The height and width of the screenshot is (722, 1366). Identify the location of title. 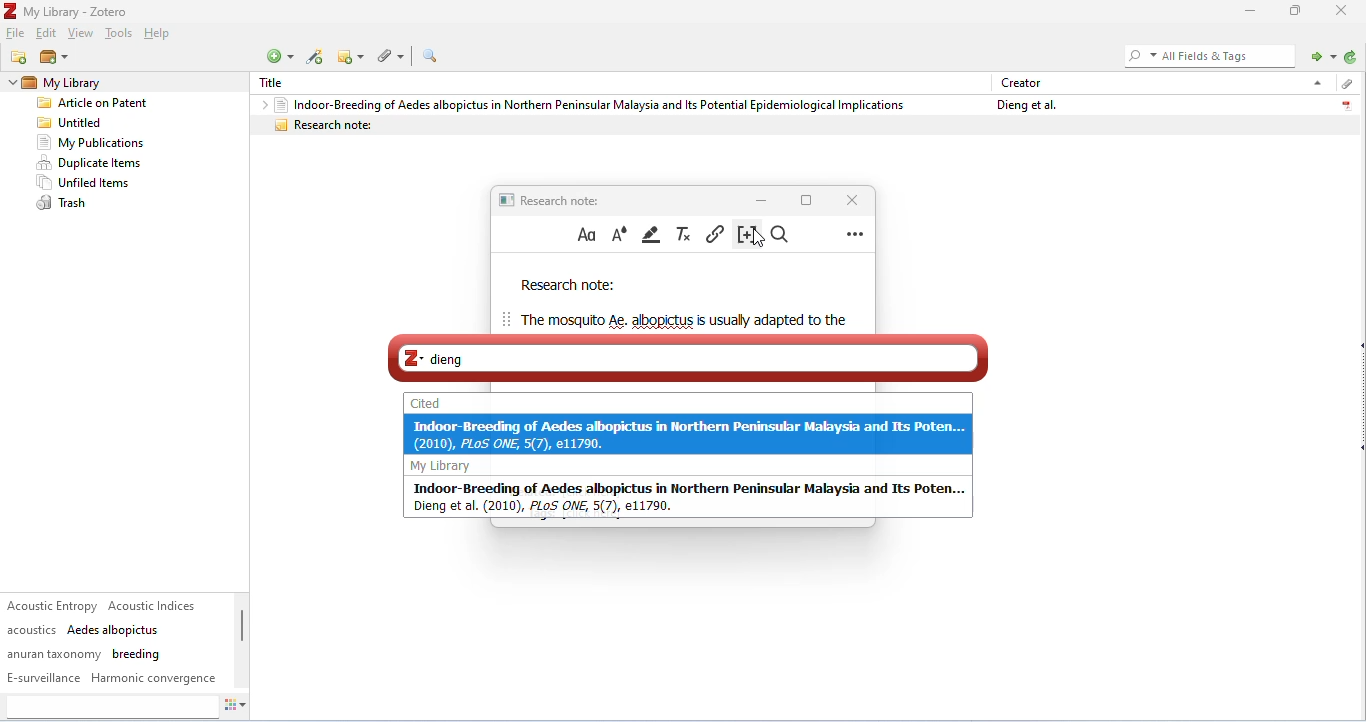
(68, 11).